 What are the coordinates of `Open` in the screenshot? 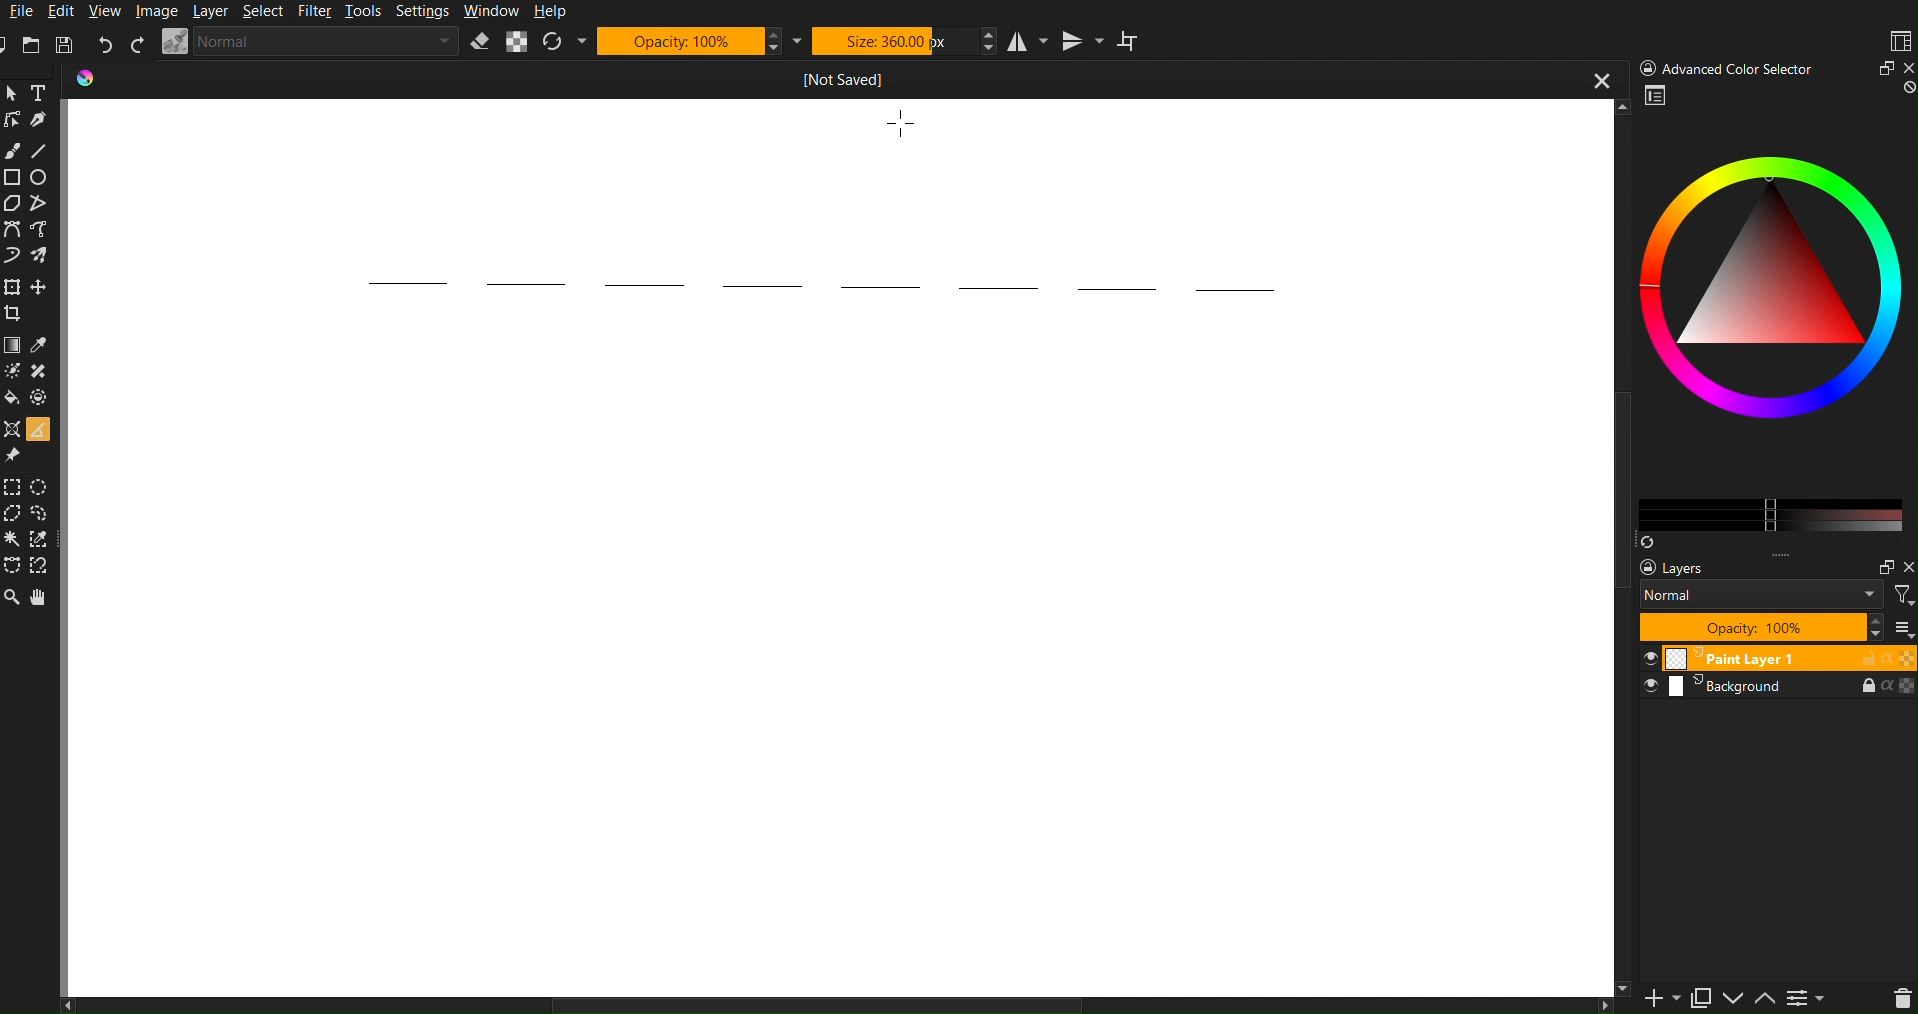 It's located at (34, 46).